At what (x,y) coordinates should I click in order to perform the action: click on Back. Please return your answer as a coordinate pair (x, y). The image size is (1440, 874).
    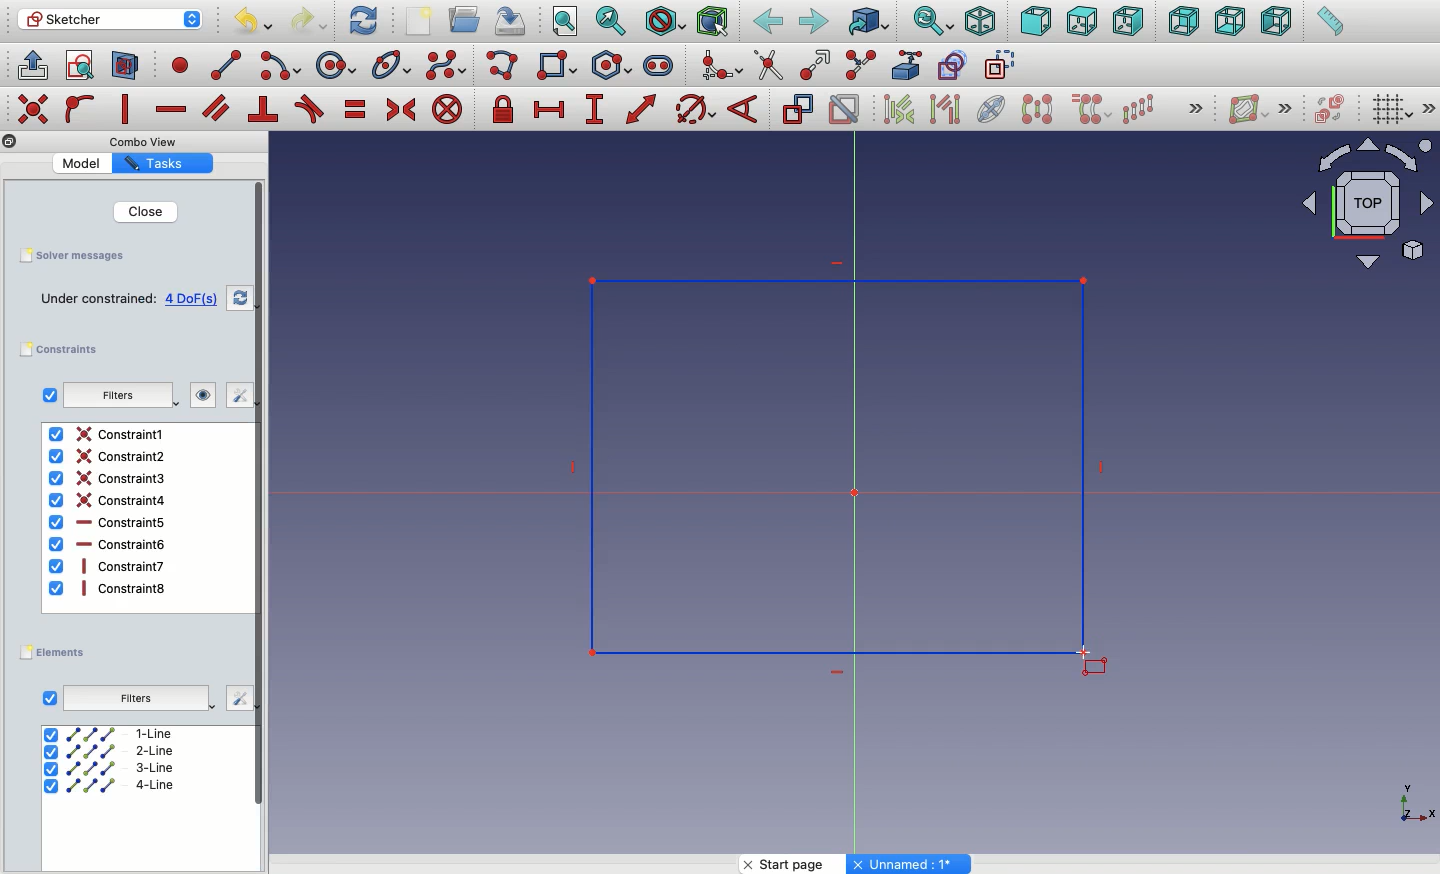
    Looking at the image, I should click on (1185, 21).